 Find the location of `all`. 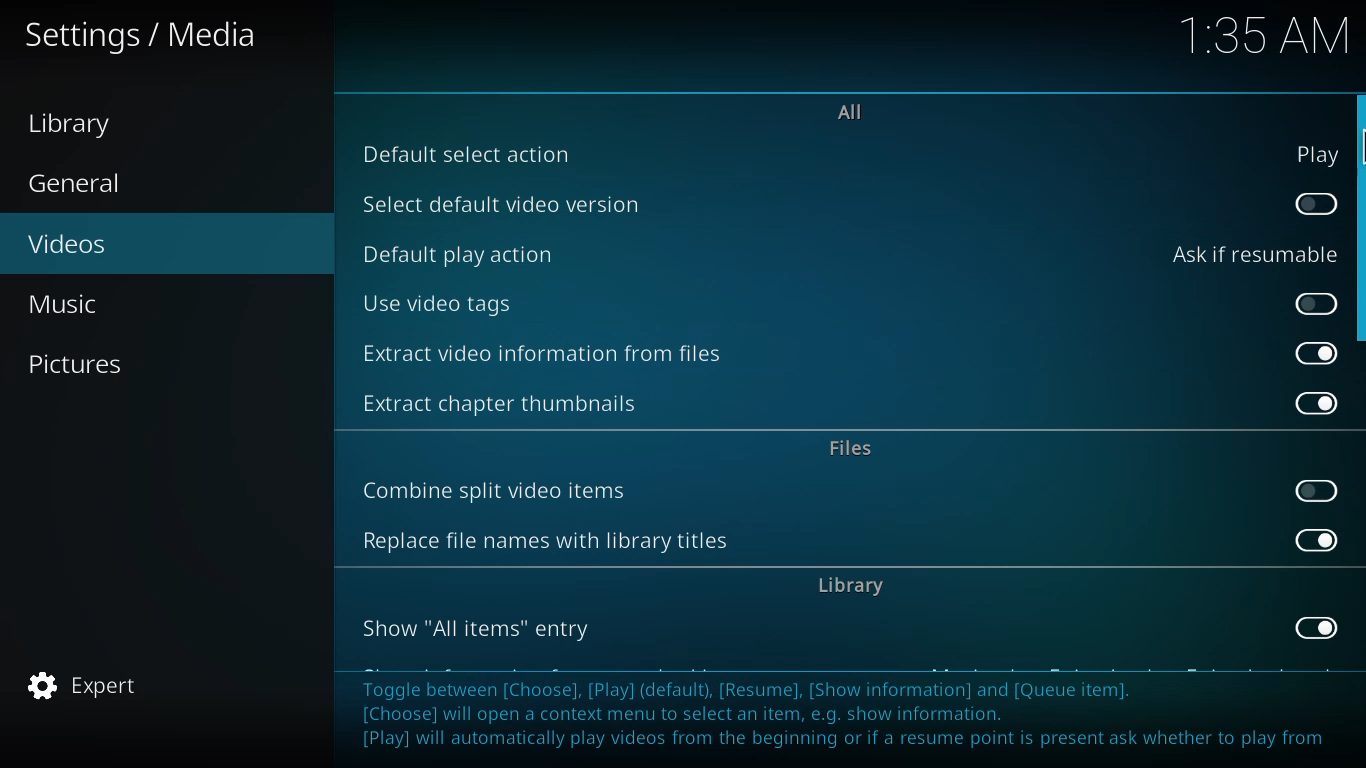

all is located at coordinates (851, 112).